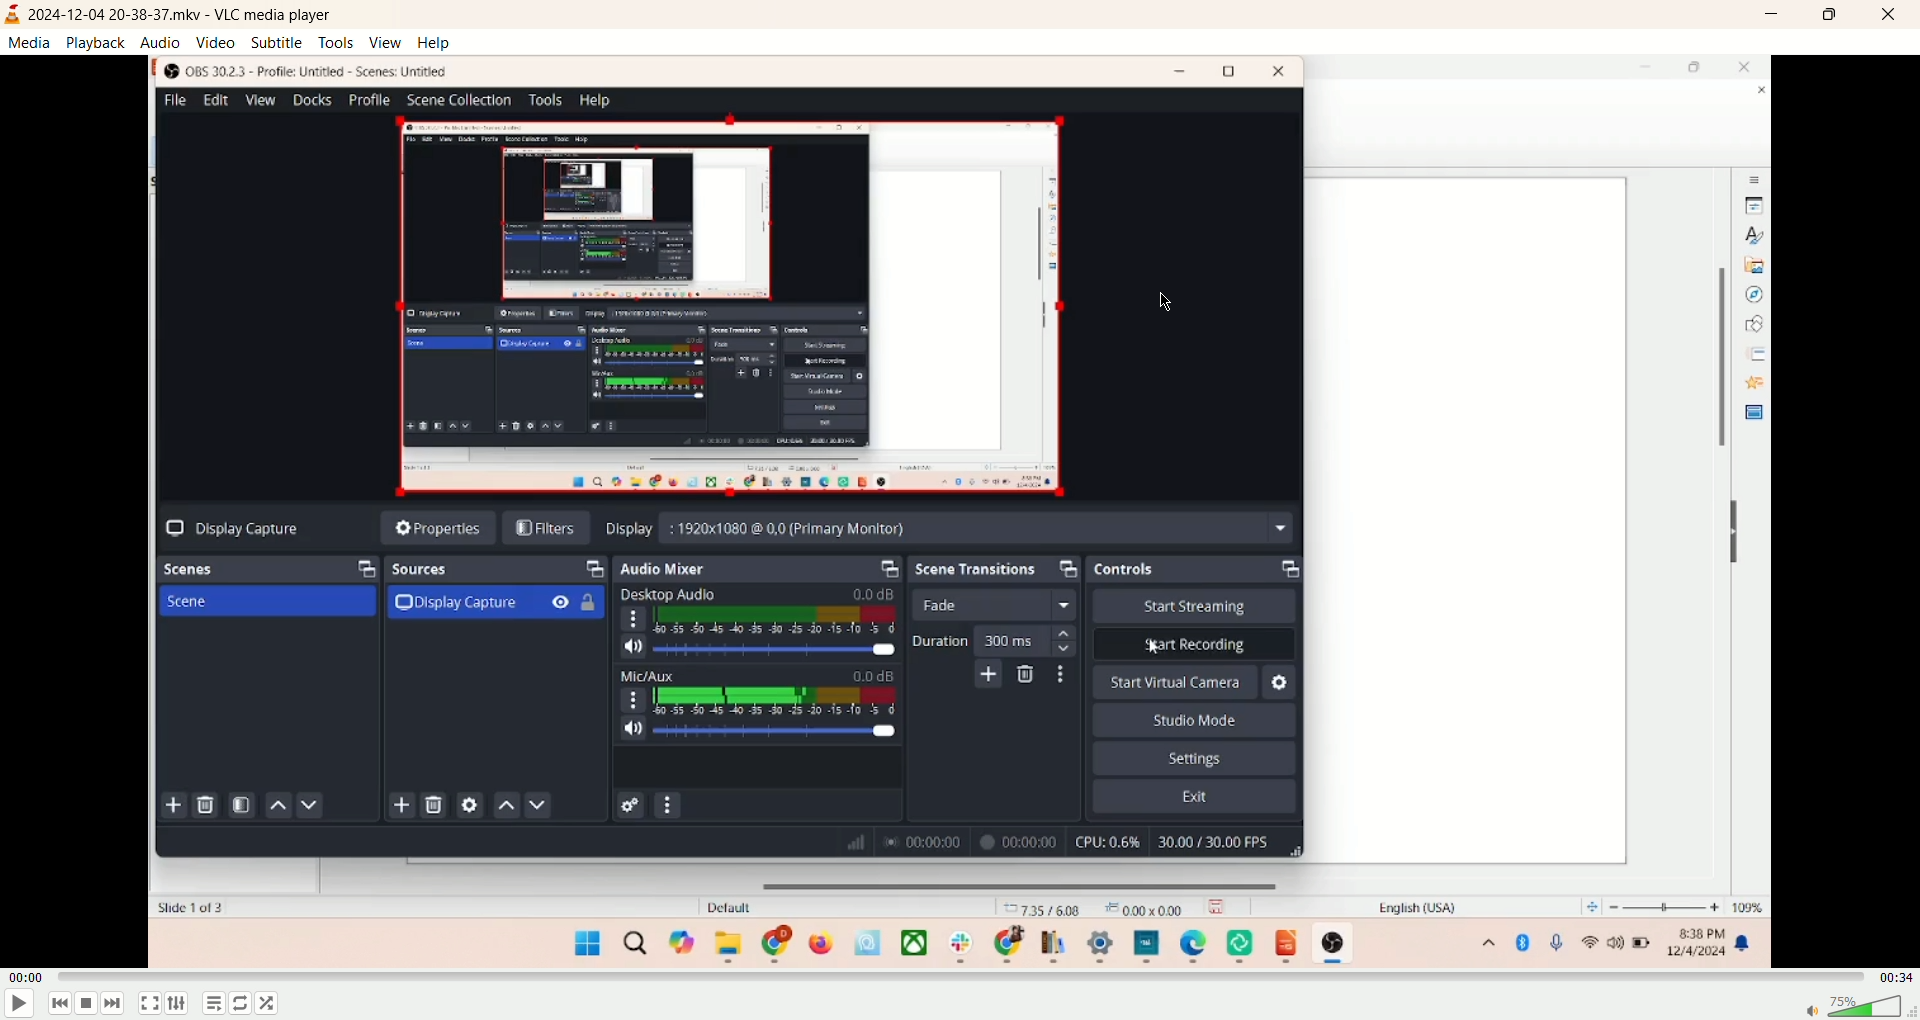 The width and height of the screenshot is (1920, 1020). I want to click on close, so click(1882, 17).